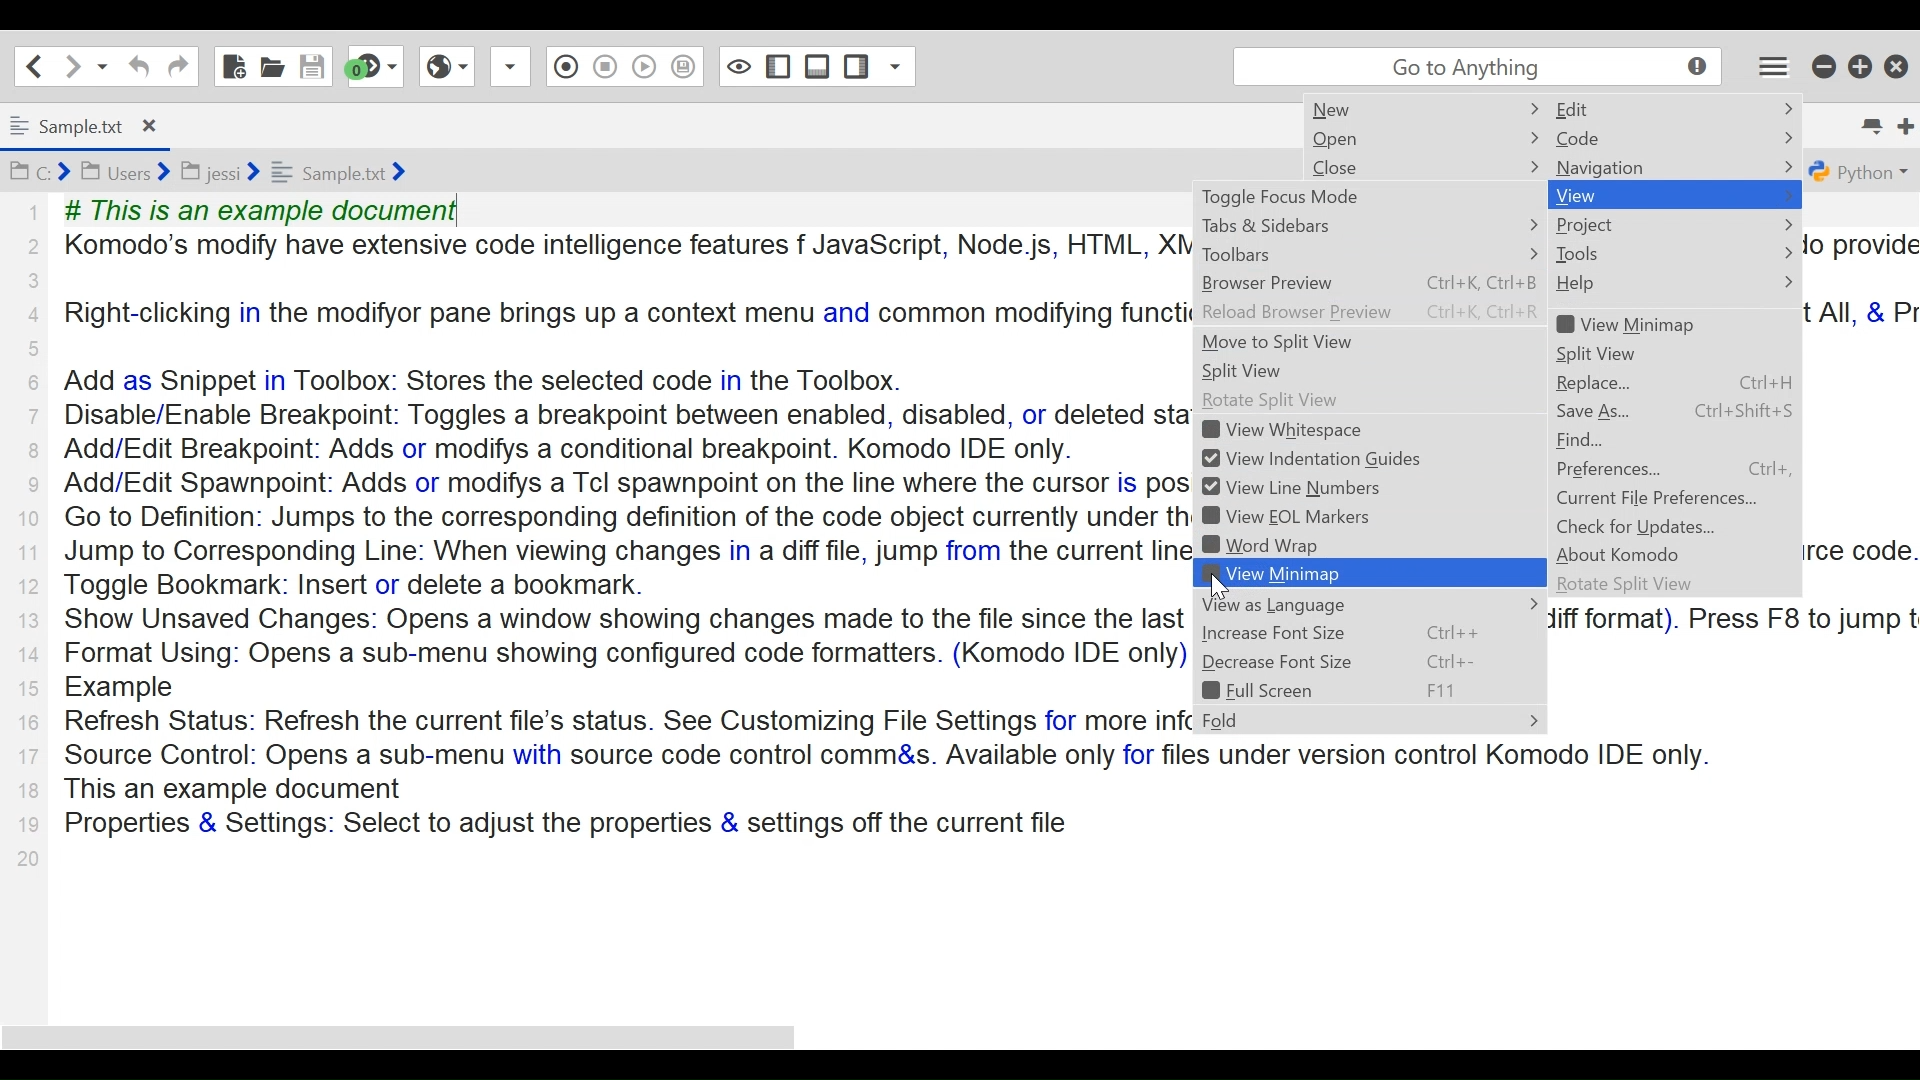  What do you see at coordinates (612, 516) in the screenshot?
I see `# This is an example document

Komodo’s modify have extensive code intelligence features f JavaScript, Node js, HTML, XML, XSLT, Perl, PHP, Python, Ruby, & Tcl. Komodo provi
Right-clicking in the modifyor pane brings up a context menu and common modifying functions. In addition to st&ard Cut, Copy, Paste, Select All, &
Add as Snippet in Toolbox: Stores the selected code in the Toolbox.

Disable/Enable Breakpoint: Toggles a breakpoint between enabled, disabled, or deleted states. Komodo IDE only.

Add/Edit Breakpoint: Adds or modifys a conditional breakpoint. Komodo IDE only.

Add/Edit Spawnpoint: Adds or modifys a Tcl spawnpoint on the line where the cursor is positioned Komodo IDE only.

Go to Definition: Jumps to the corresponding definition of the code object currently under the cursor. See Go to Definition.

Jump to Corresponding Line: When viewing changes in a diff file, jump from the current line in the diff to the corresponding line in the the source cod
Toggle Bookmark: Insert or delete a bookmark.

Show Unsaved Changes: Opens a window showing changes made to the file since the last time it was saved (in unified diff format). Press F8 to jump
Format Using: Opens a sub-menu showing configured code formatters. (Komodo IDE only)

Example

Refresh Status: Refresh the current file's status. See Customizing File Settings for more information.

Source Control: Opens a sub-menu with source code control comm&s. Available only for files under version control Komodo IDE only.

This an example document

Properties & Settings: Select to adjust the properties & settings off the current file` at bounding box center [612, 516].